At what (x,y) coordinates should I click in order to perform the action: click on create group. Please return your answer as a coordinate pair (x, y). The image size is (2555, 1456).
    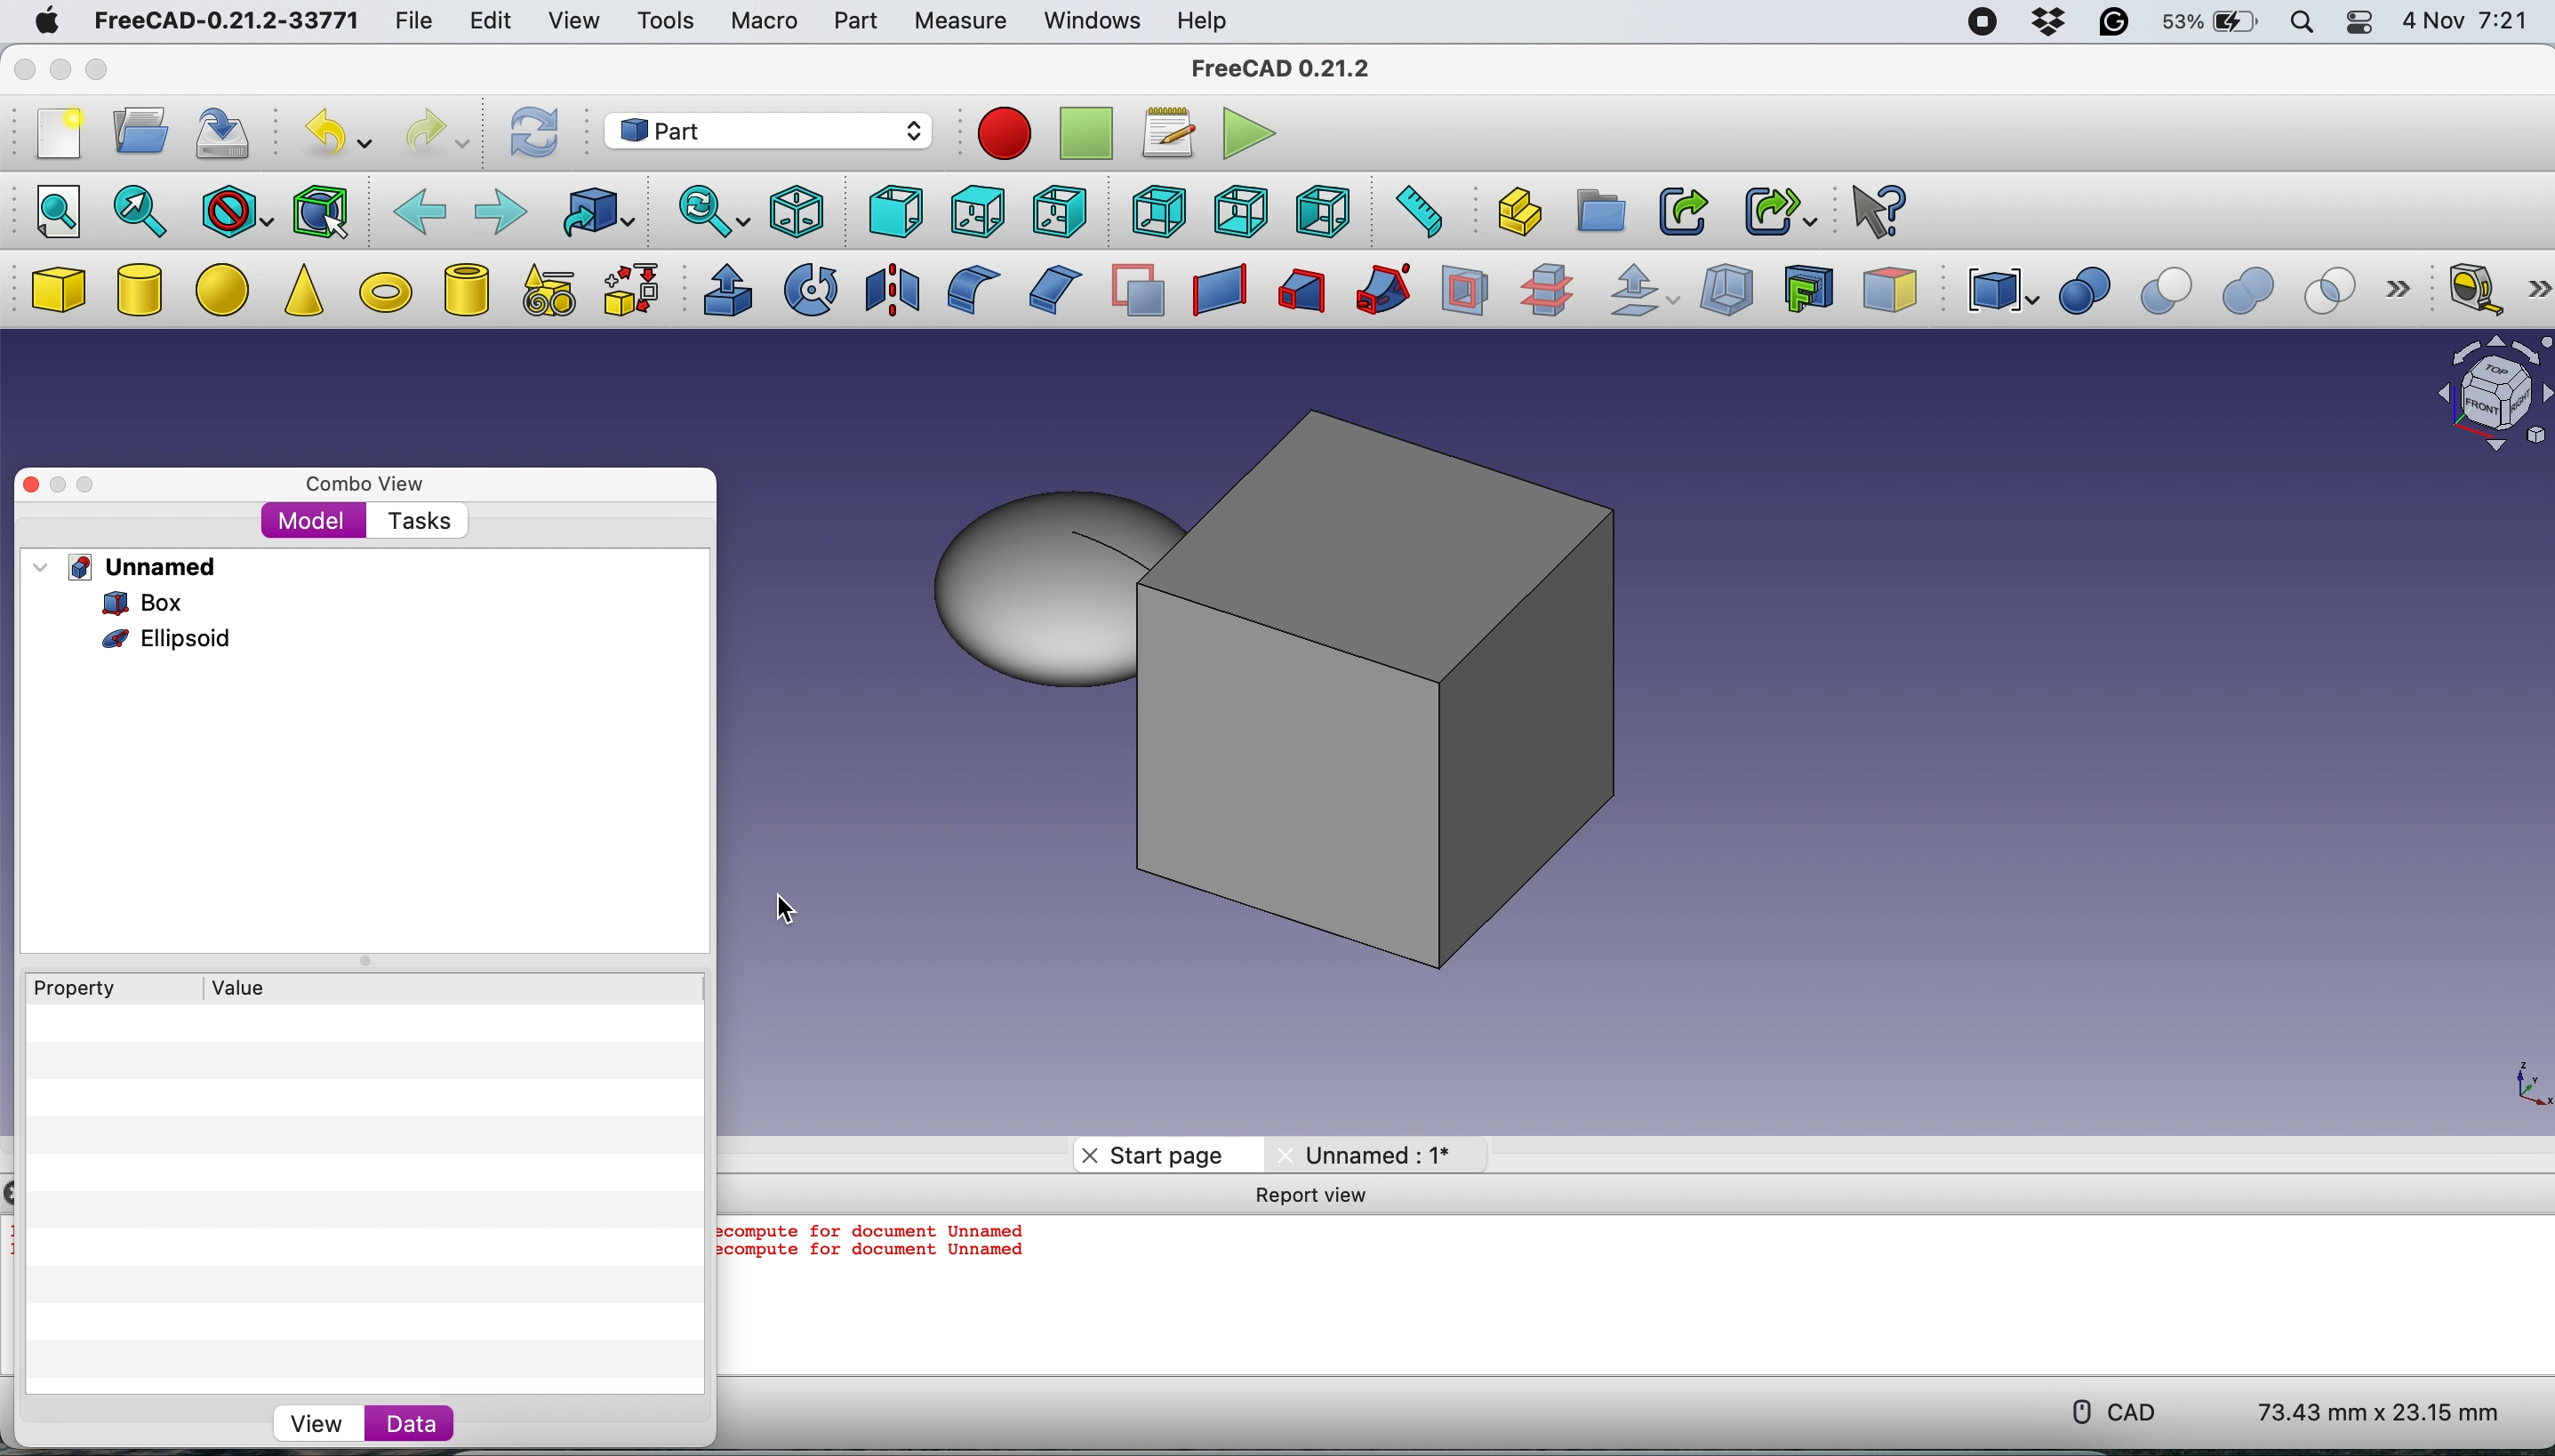
    Looking at the image, I should click on (1603, 210).